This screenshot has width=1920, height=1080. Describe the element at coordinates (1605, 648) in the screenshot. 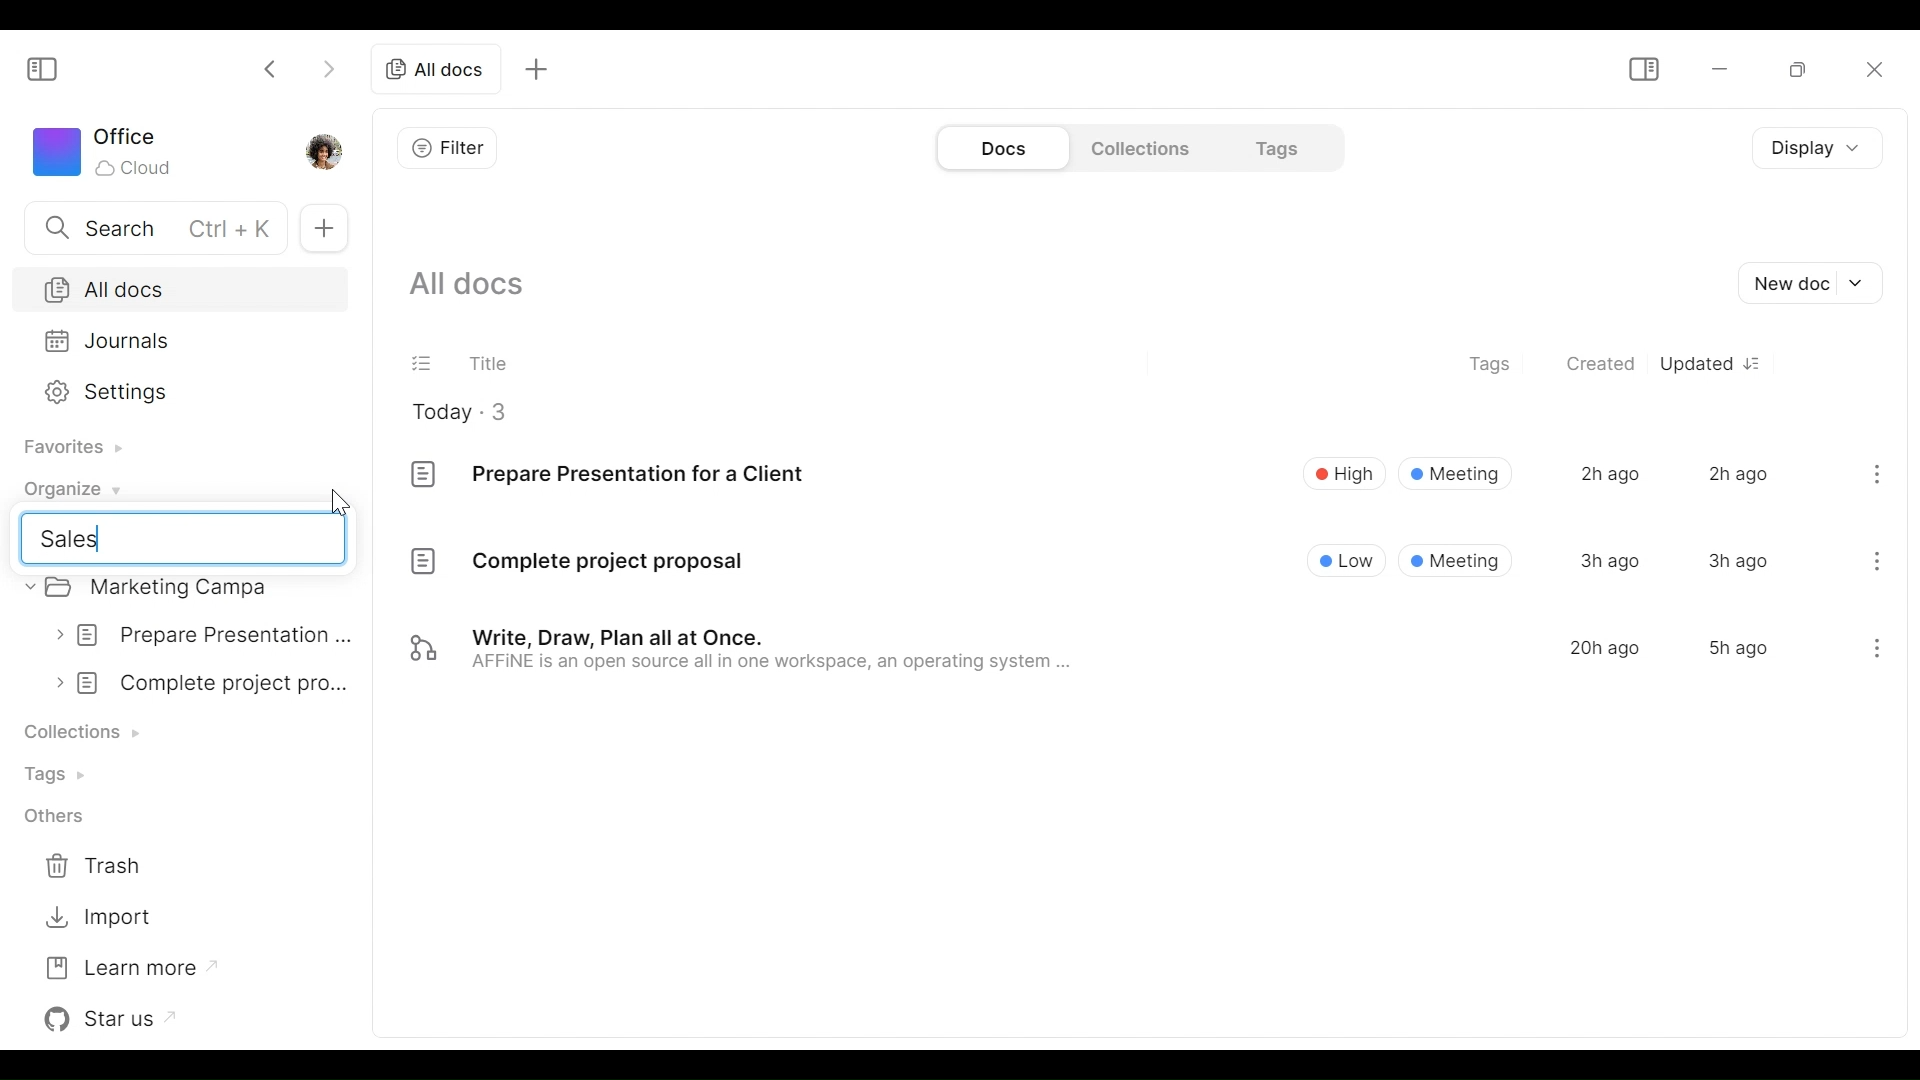

I see `20h ago` at that location.